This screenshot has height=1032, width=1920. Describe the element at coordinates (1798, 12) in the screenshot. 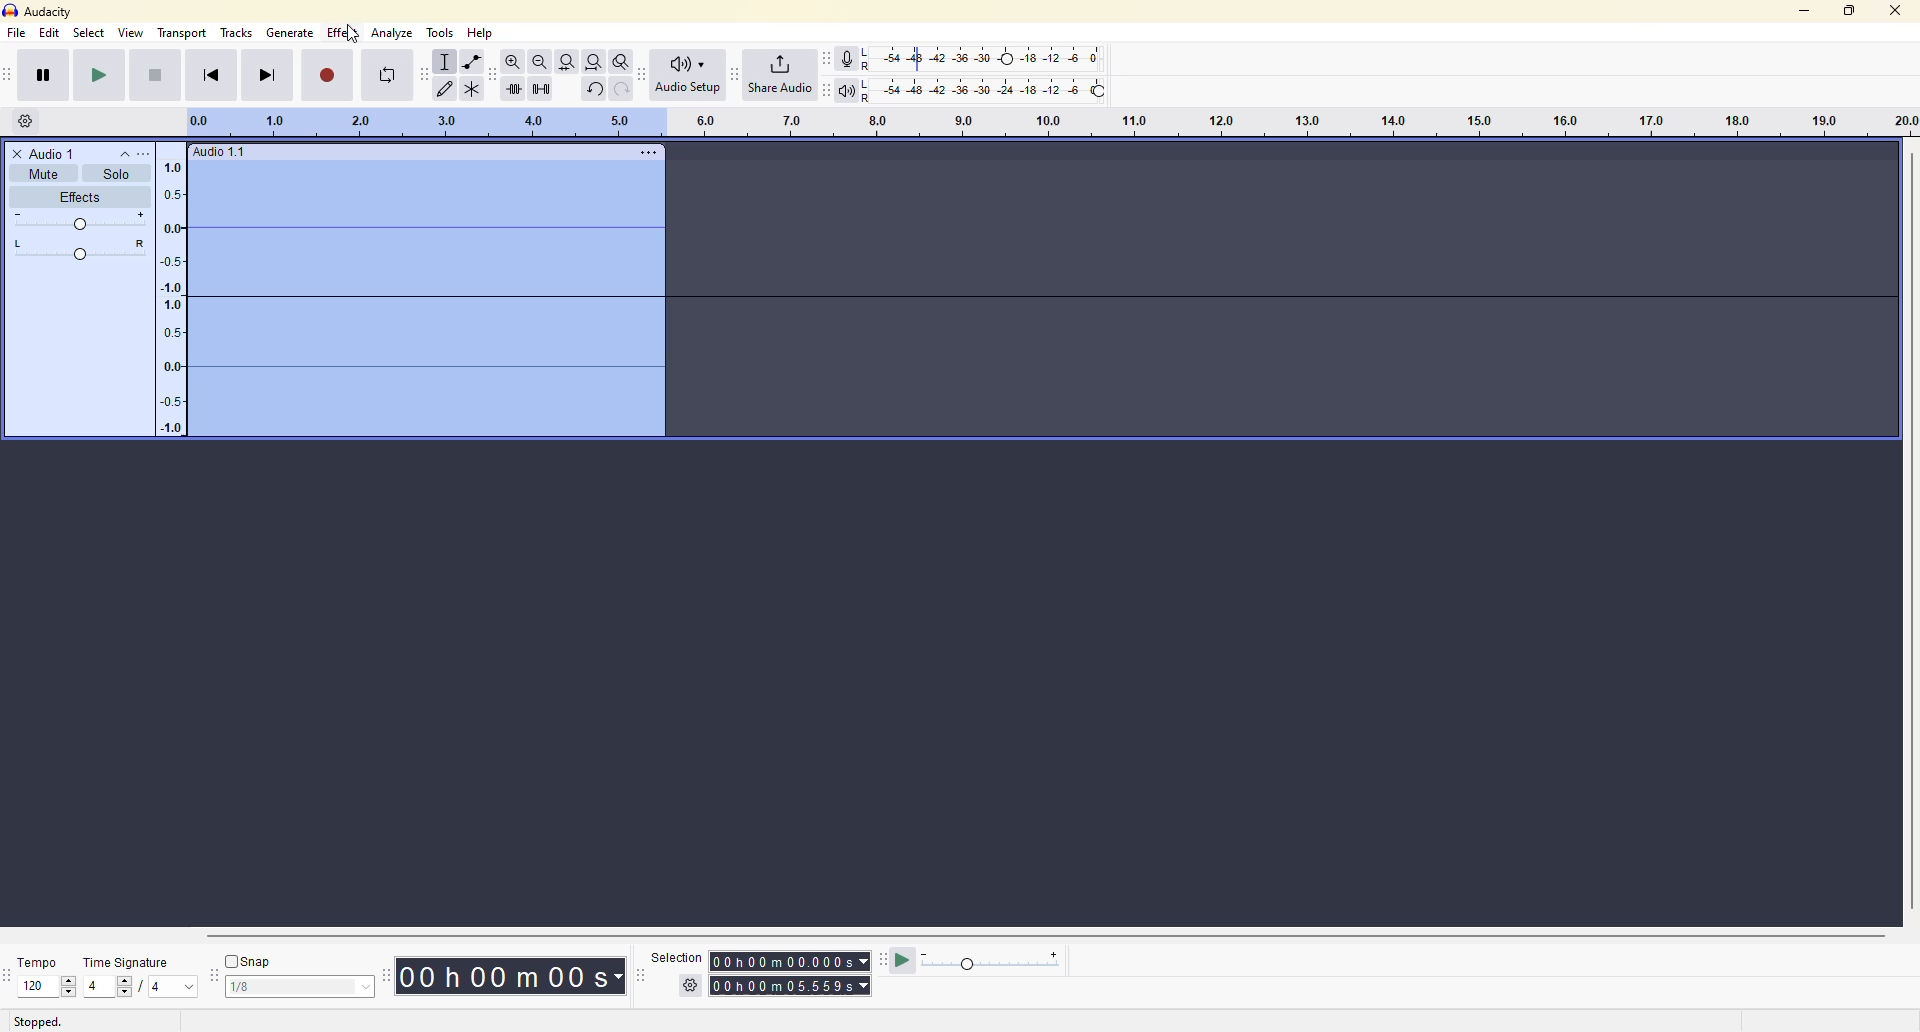

I see `minimize` at that location.